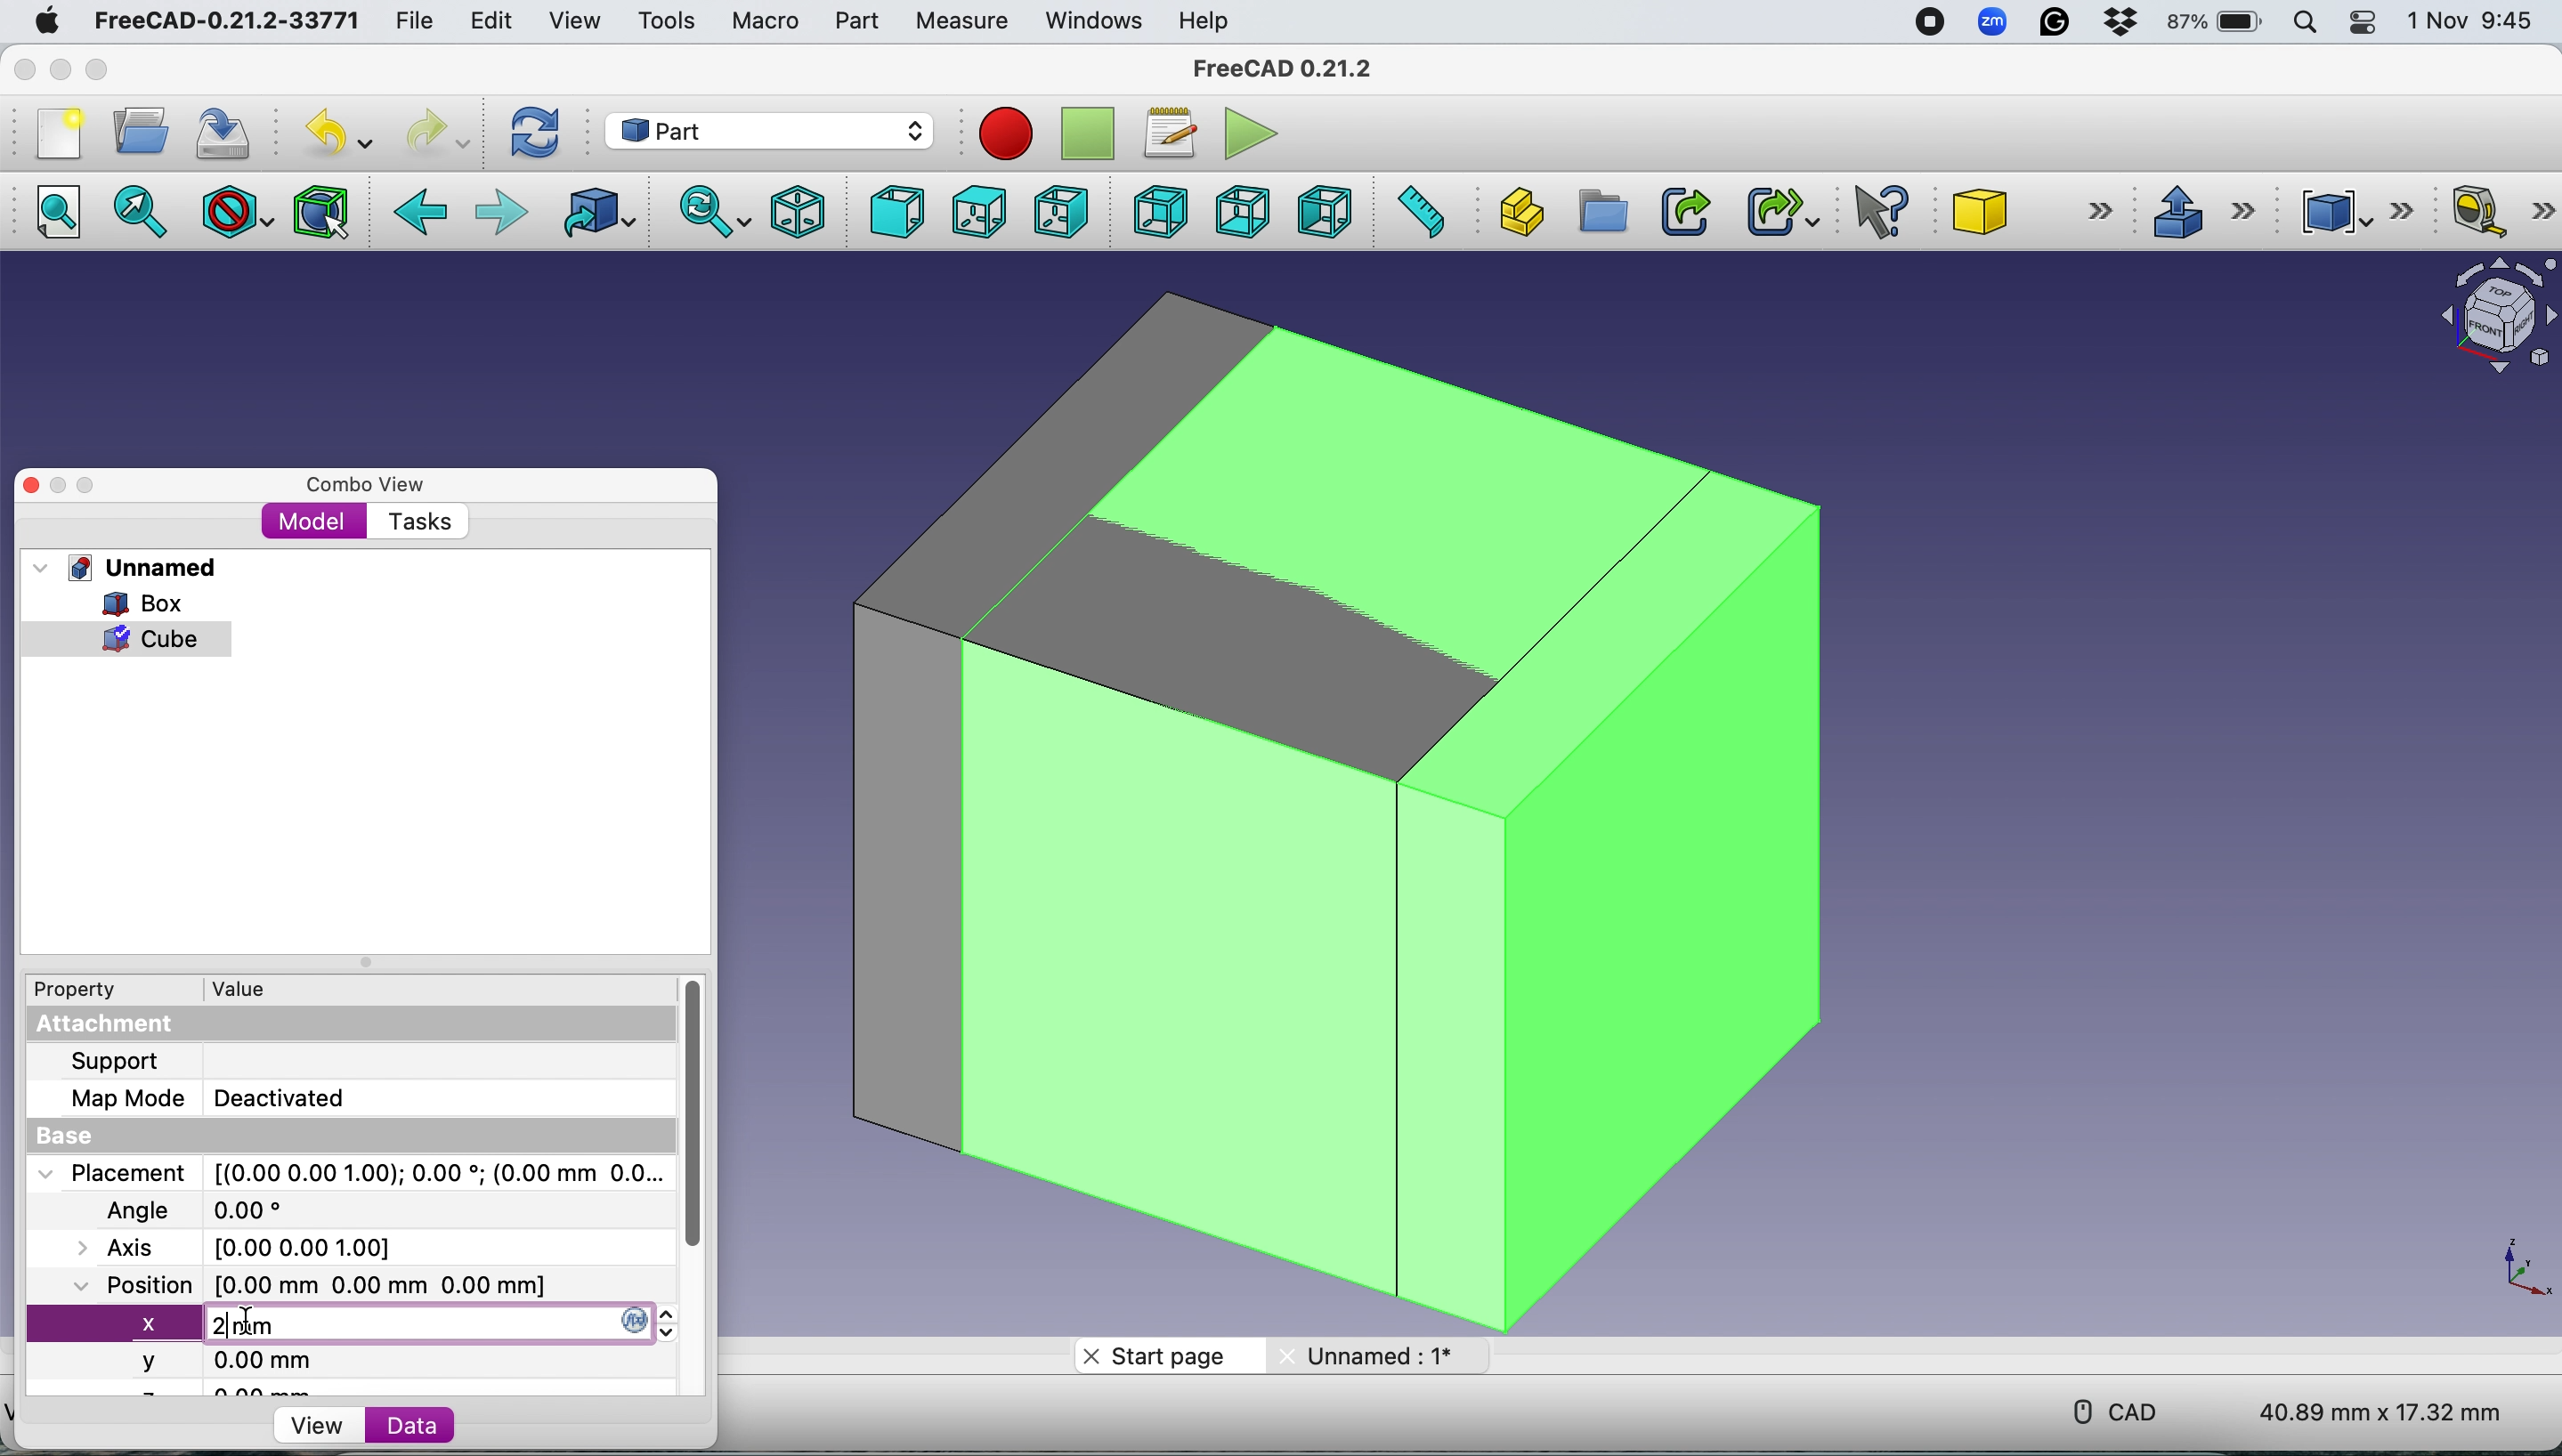  Describe the element at coordinates (768, 129) in the screenshot. I see `Workbench` at that location.